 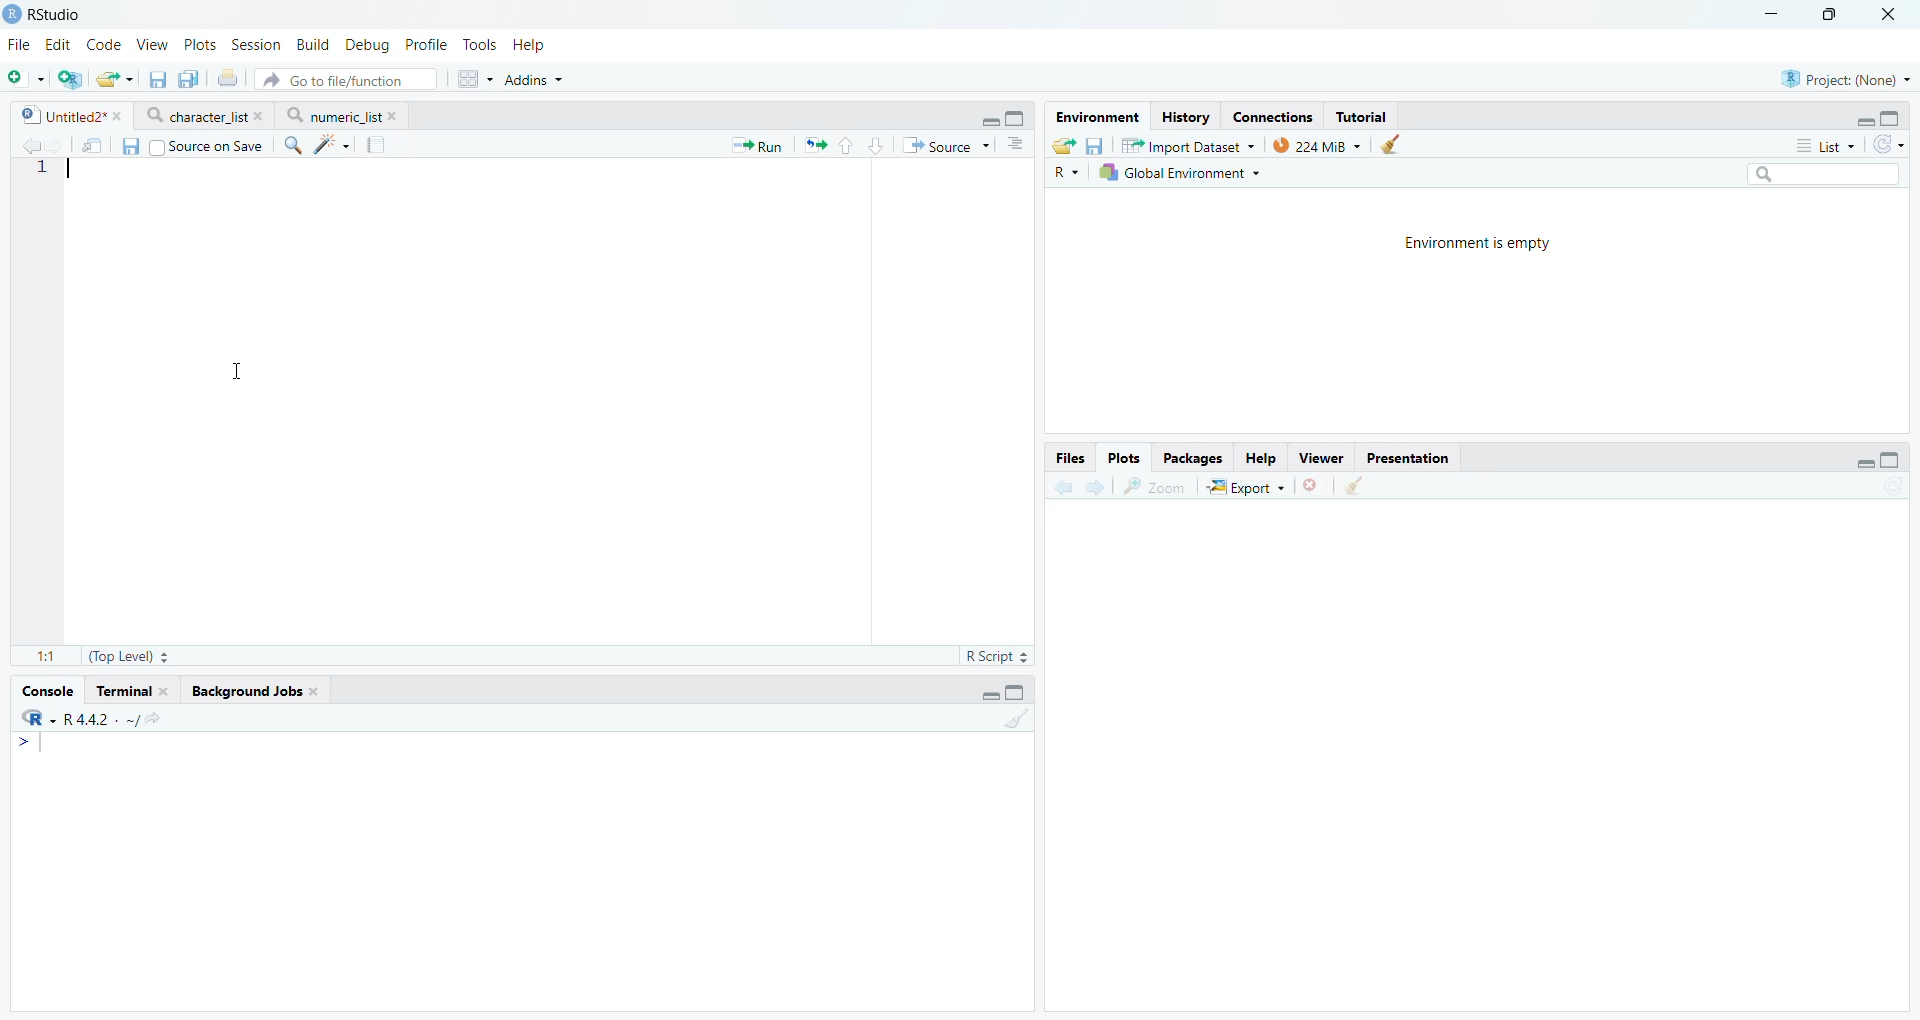 I want to click on numeric_list, so click(x=343, y=114).